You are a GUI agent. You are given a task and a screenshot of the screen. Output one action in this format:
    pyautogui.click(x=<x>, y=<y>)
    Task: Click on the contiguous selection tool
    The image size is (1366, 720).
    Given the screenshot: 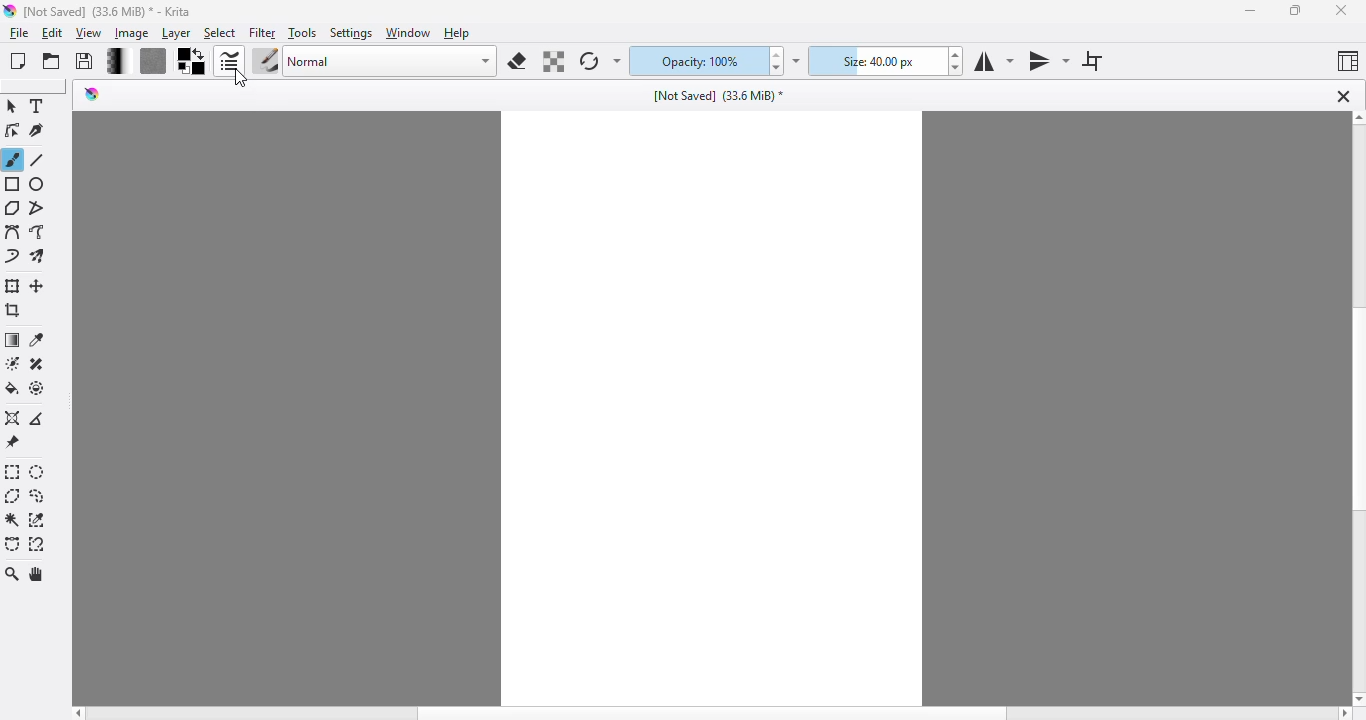 What is the action you would take?
    pyautogui.click(x=13, y=521)
    